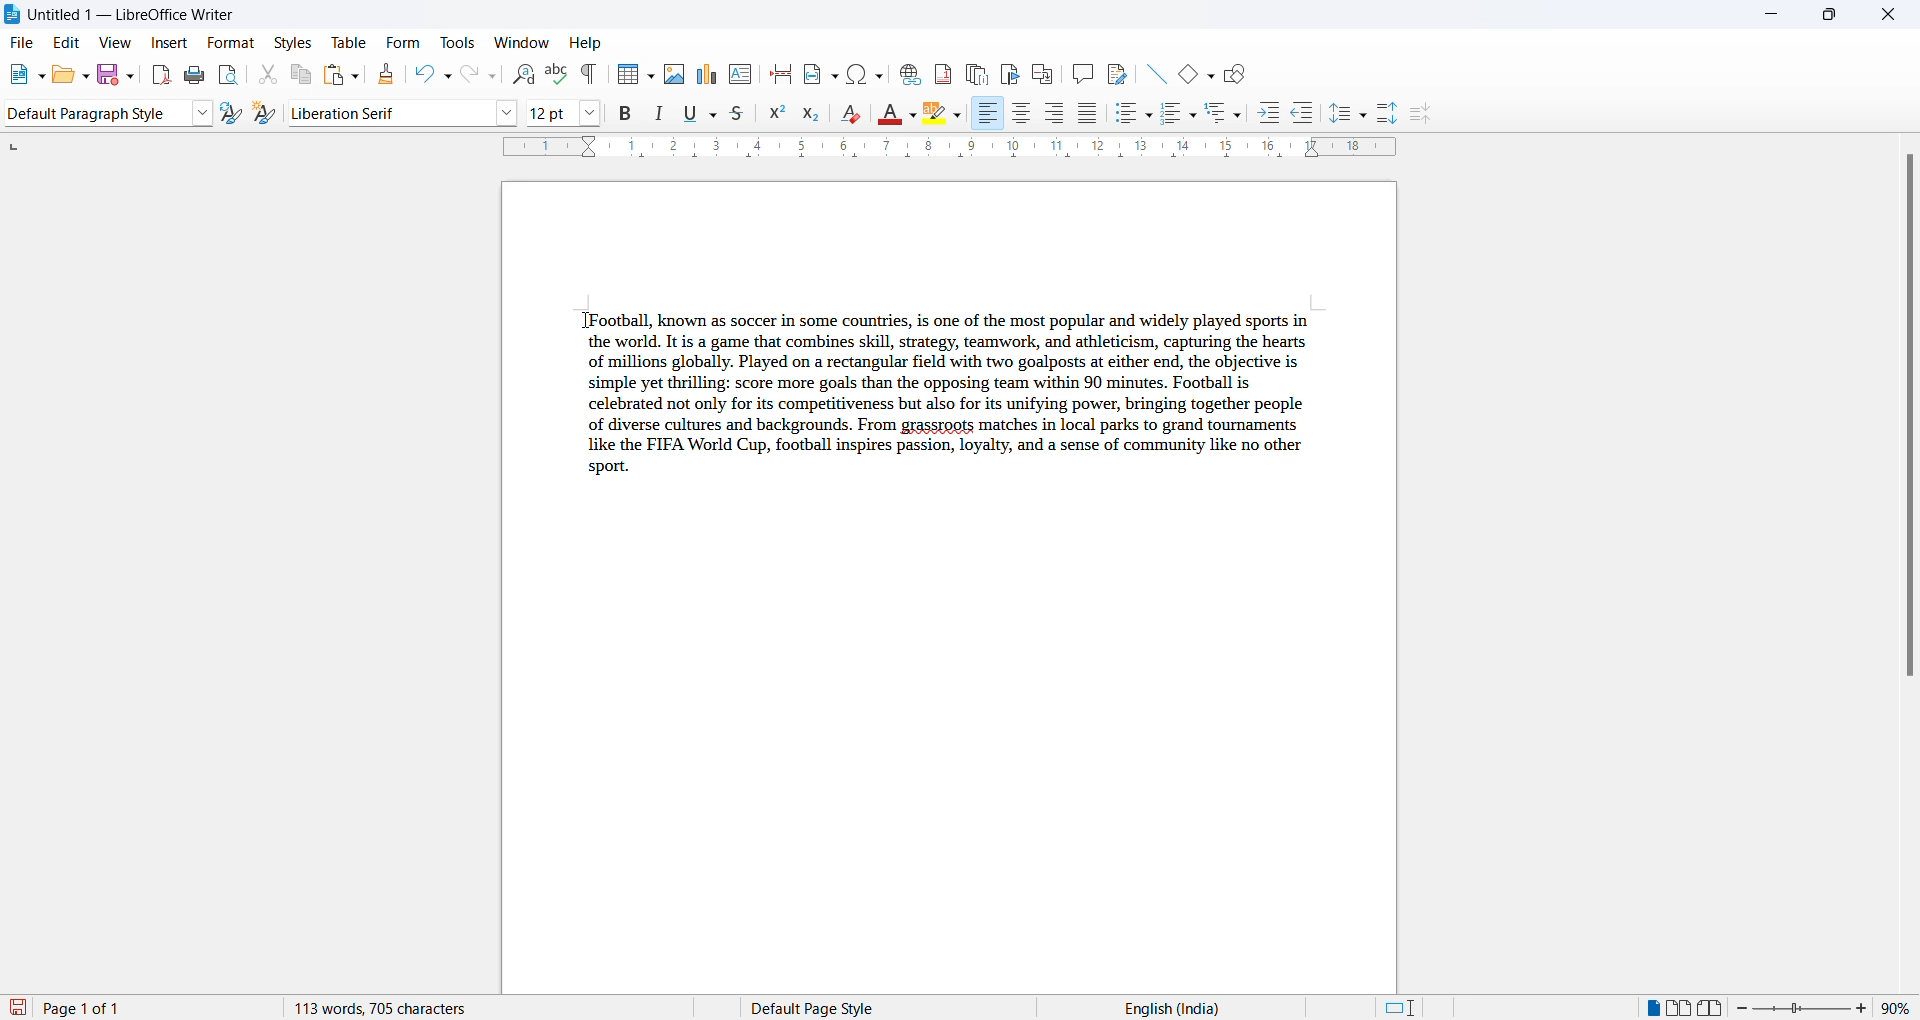 Image resolution: width=1920 pixels, height=1020 pixels. What do you see at coordinates (778, 114) in the screenshot?
I see `superscript` at bounding box center [778, 114].